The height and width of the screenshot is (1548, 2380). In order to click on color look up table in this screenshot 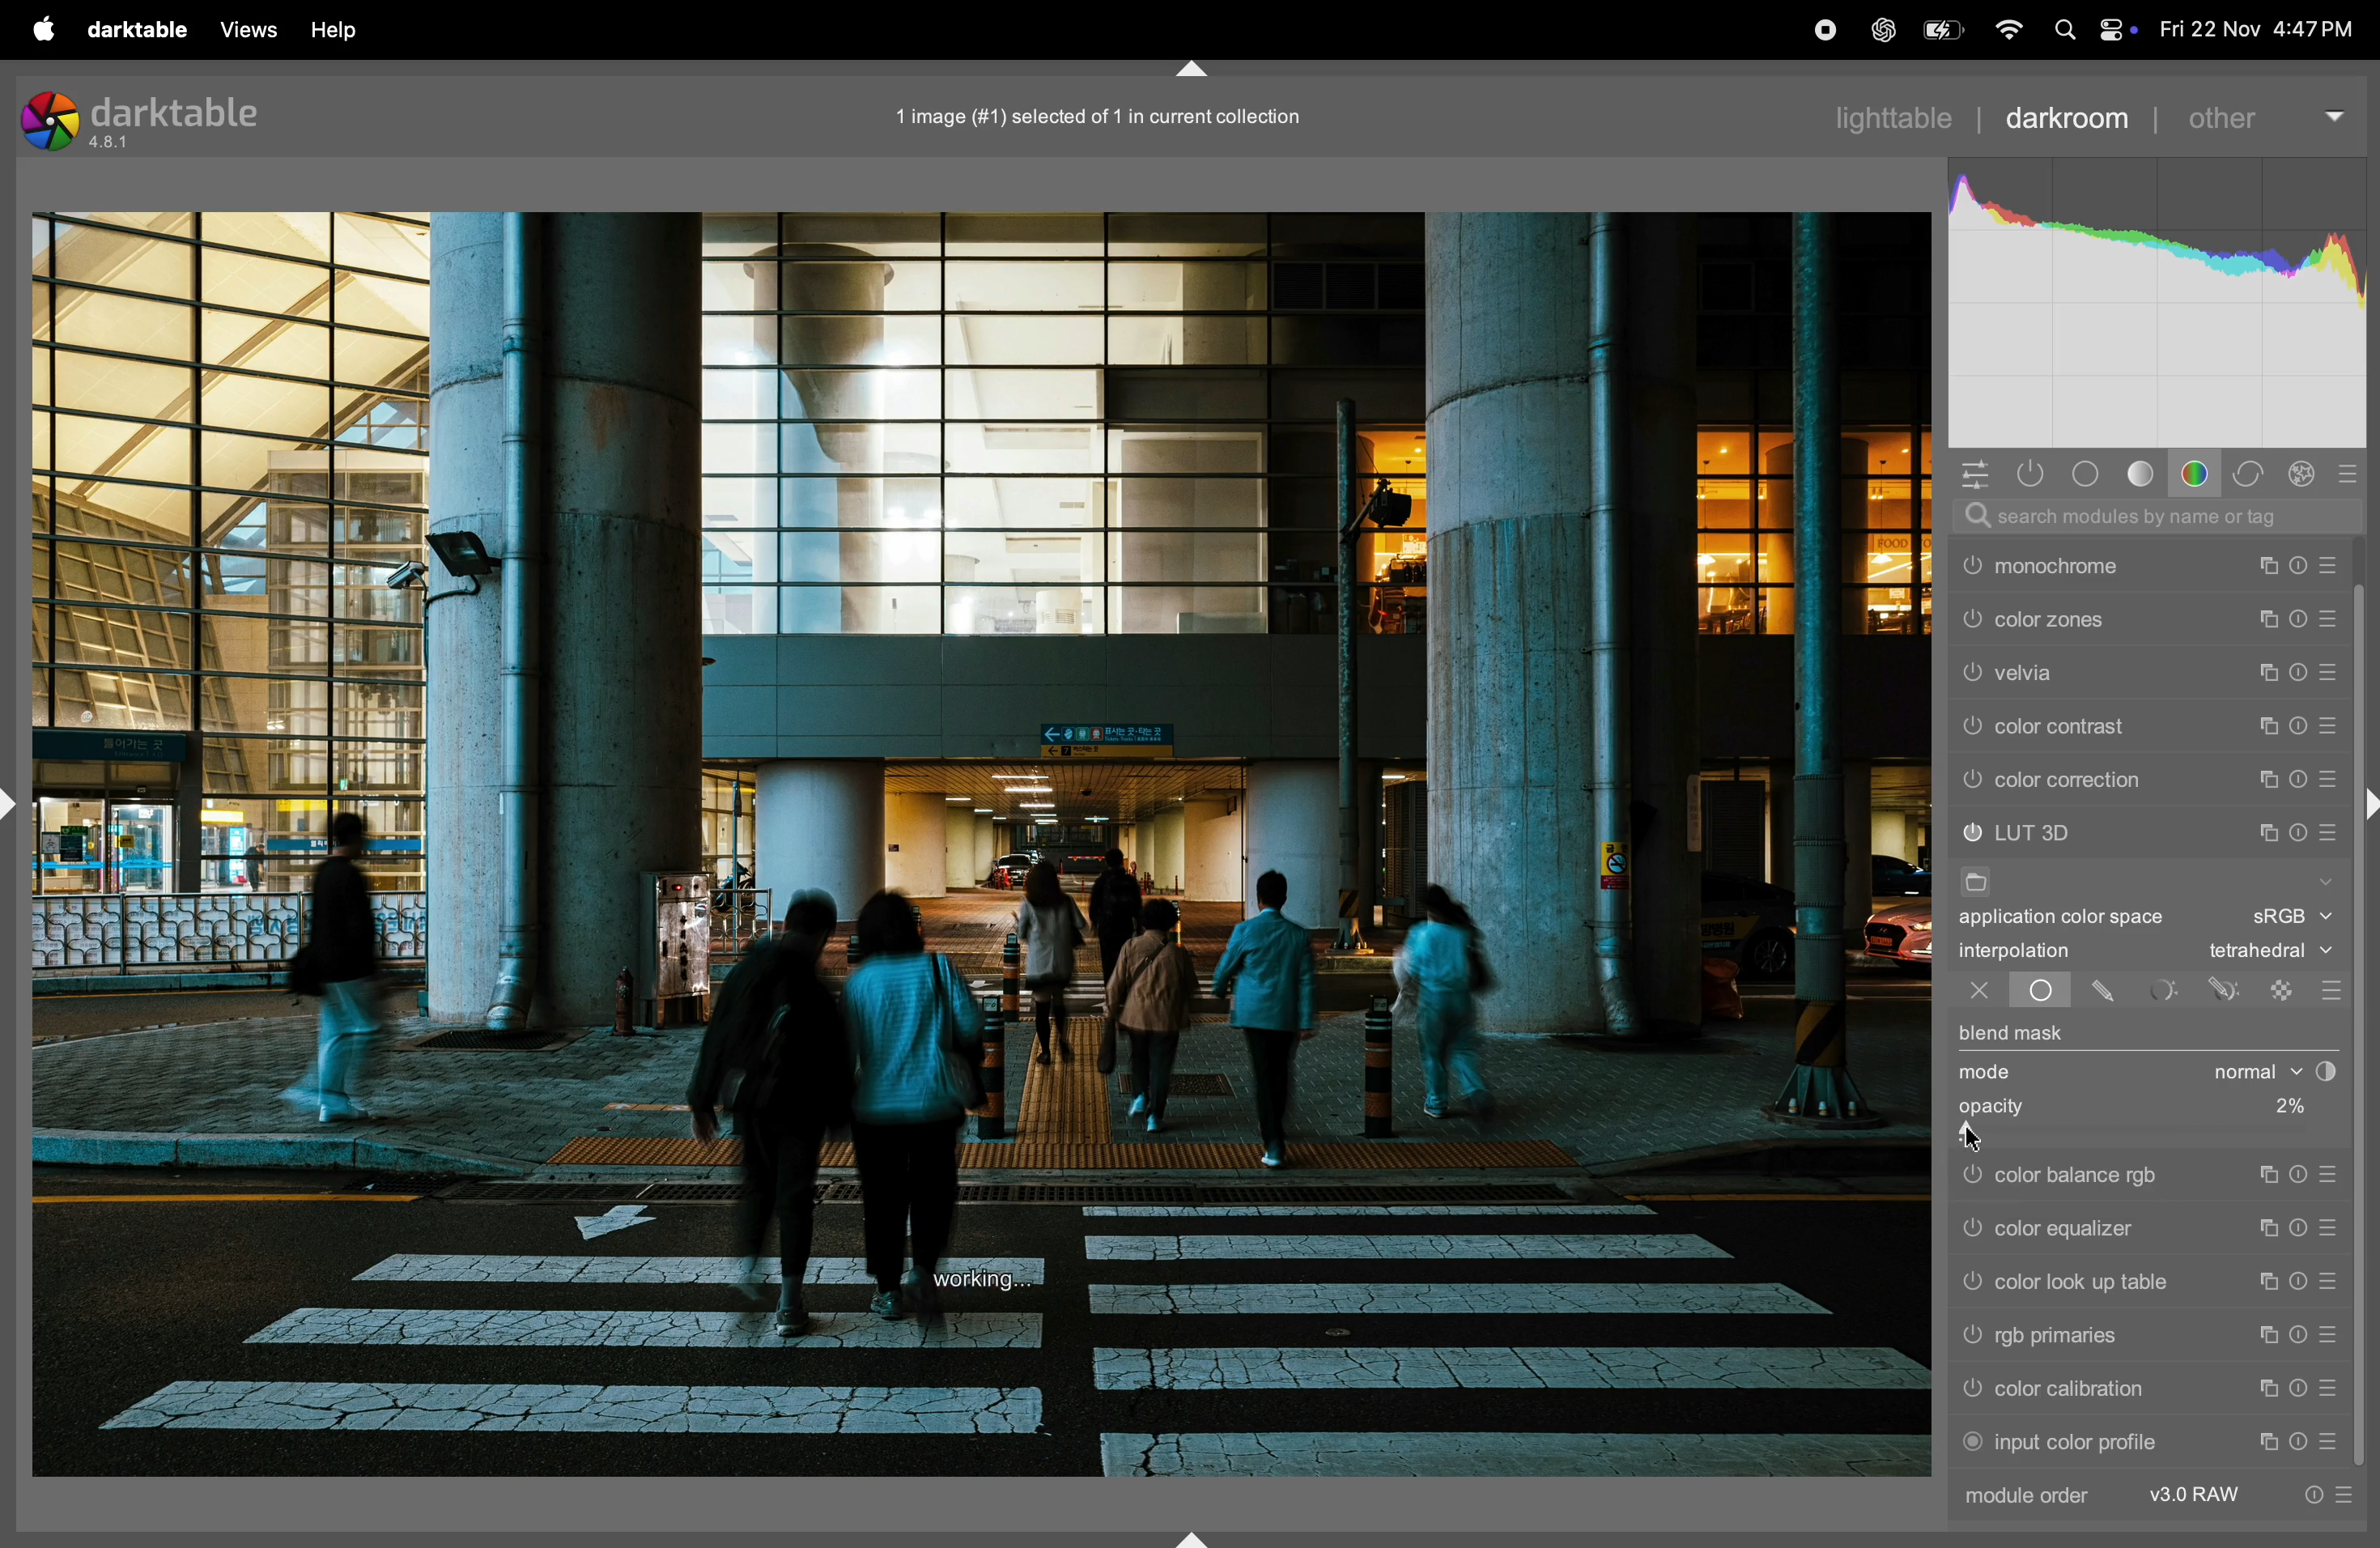, I will do `click(2095, 1282)`.